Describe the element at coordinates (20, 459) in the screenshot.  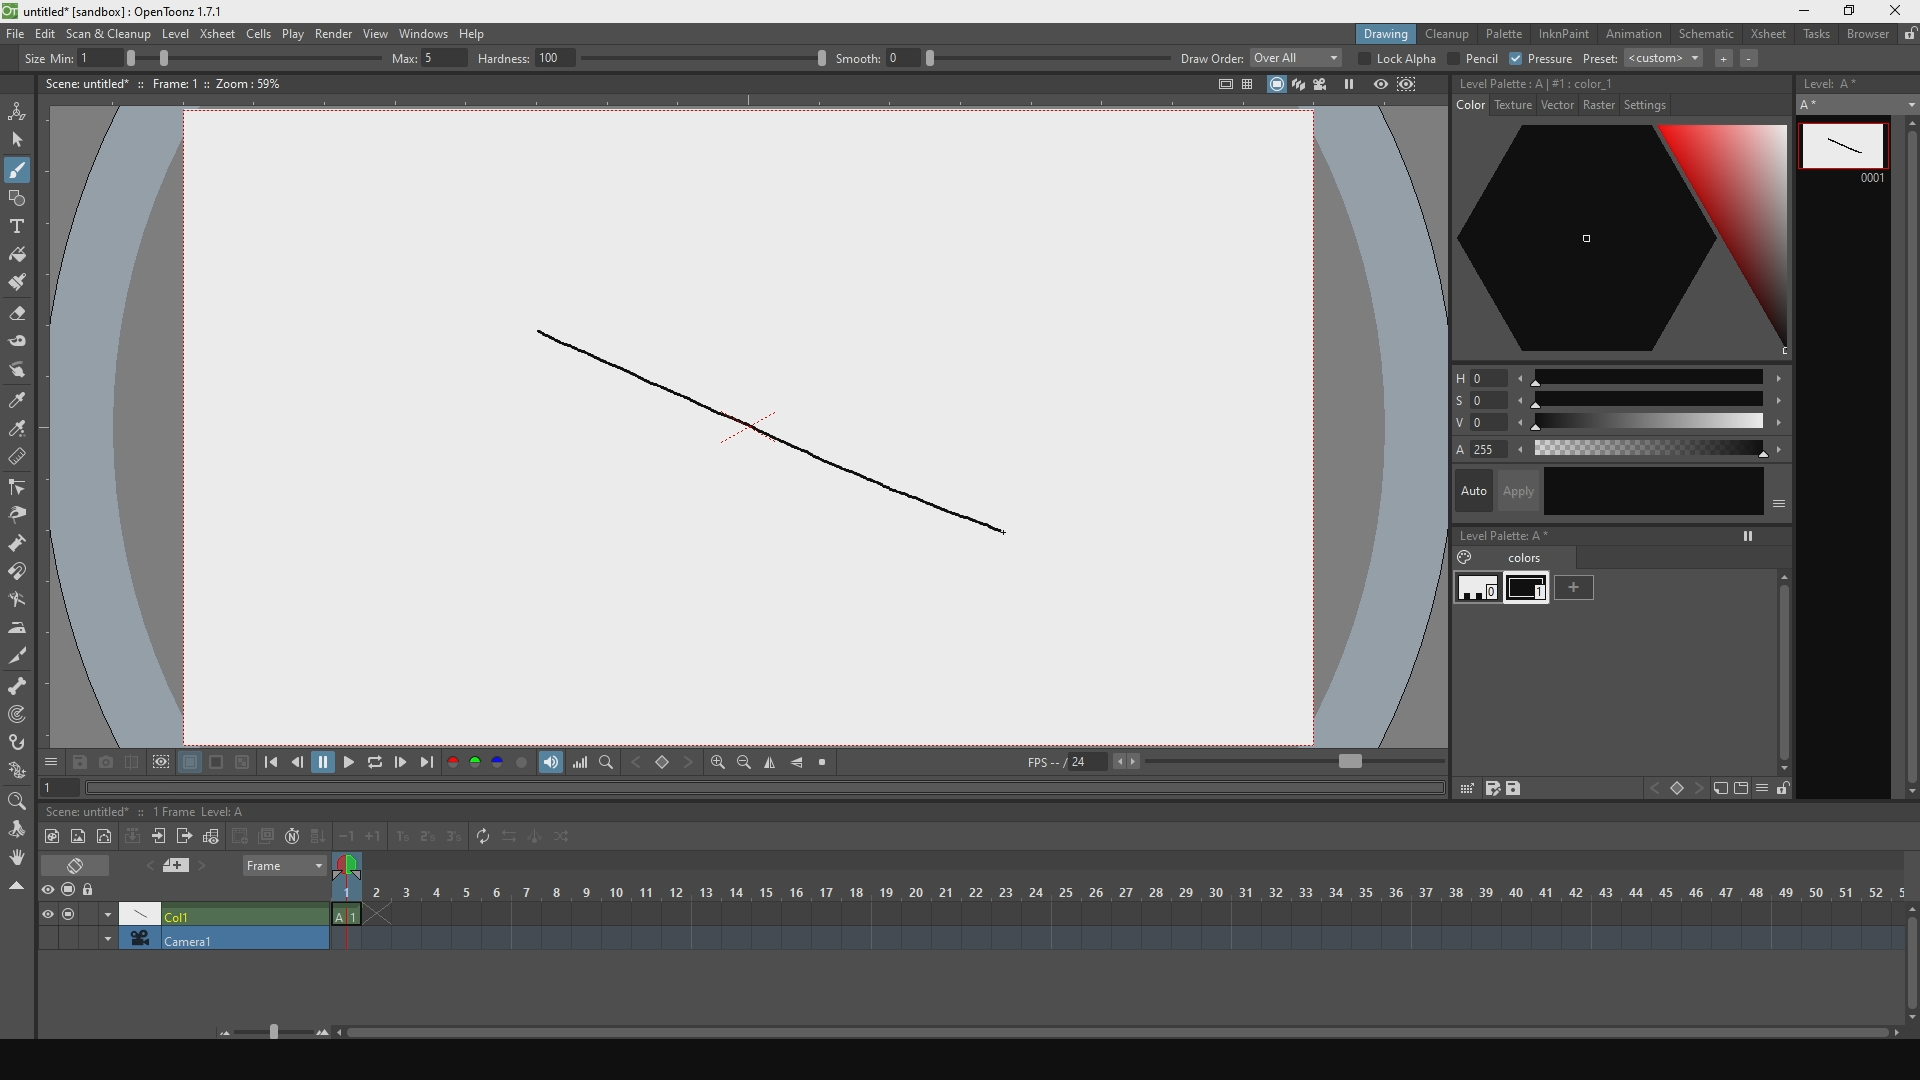
I see `delete` at that location.